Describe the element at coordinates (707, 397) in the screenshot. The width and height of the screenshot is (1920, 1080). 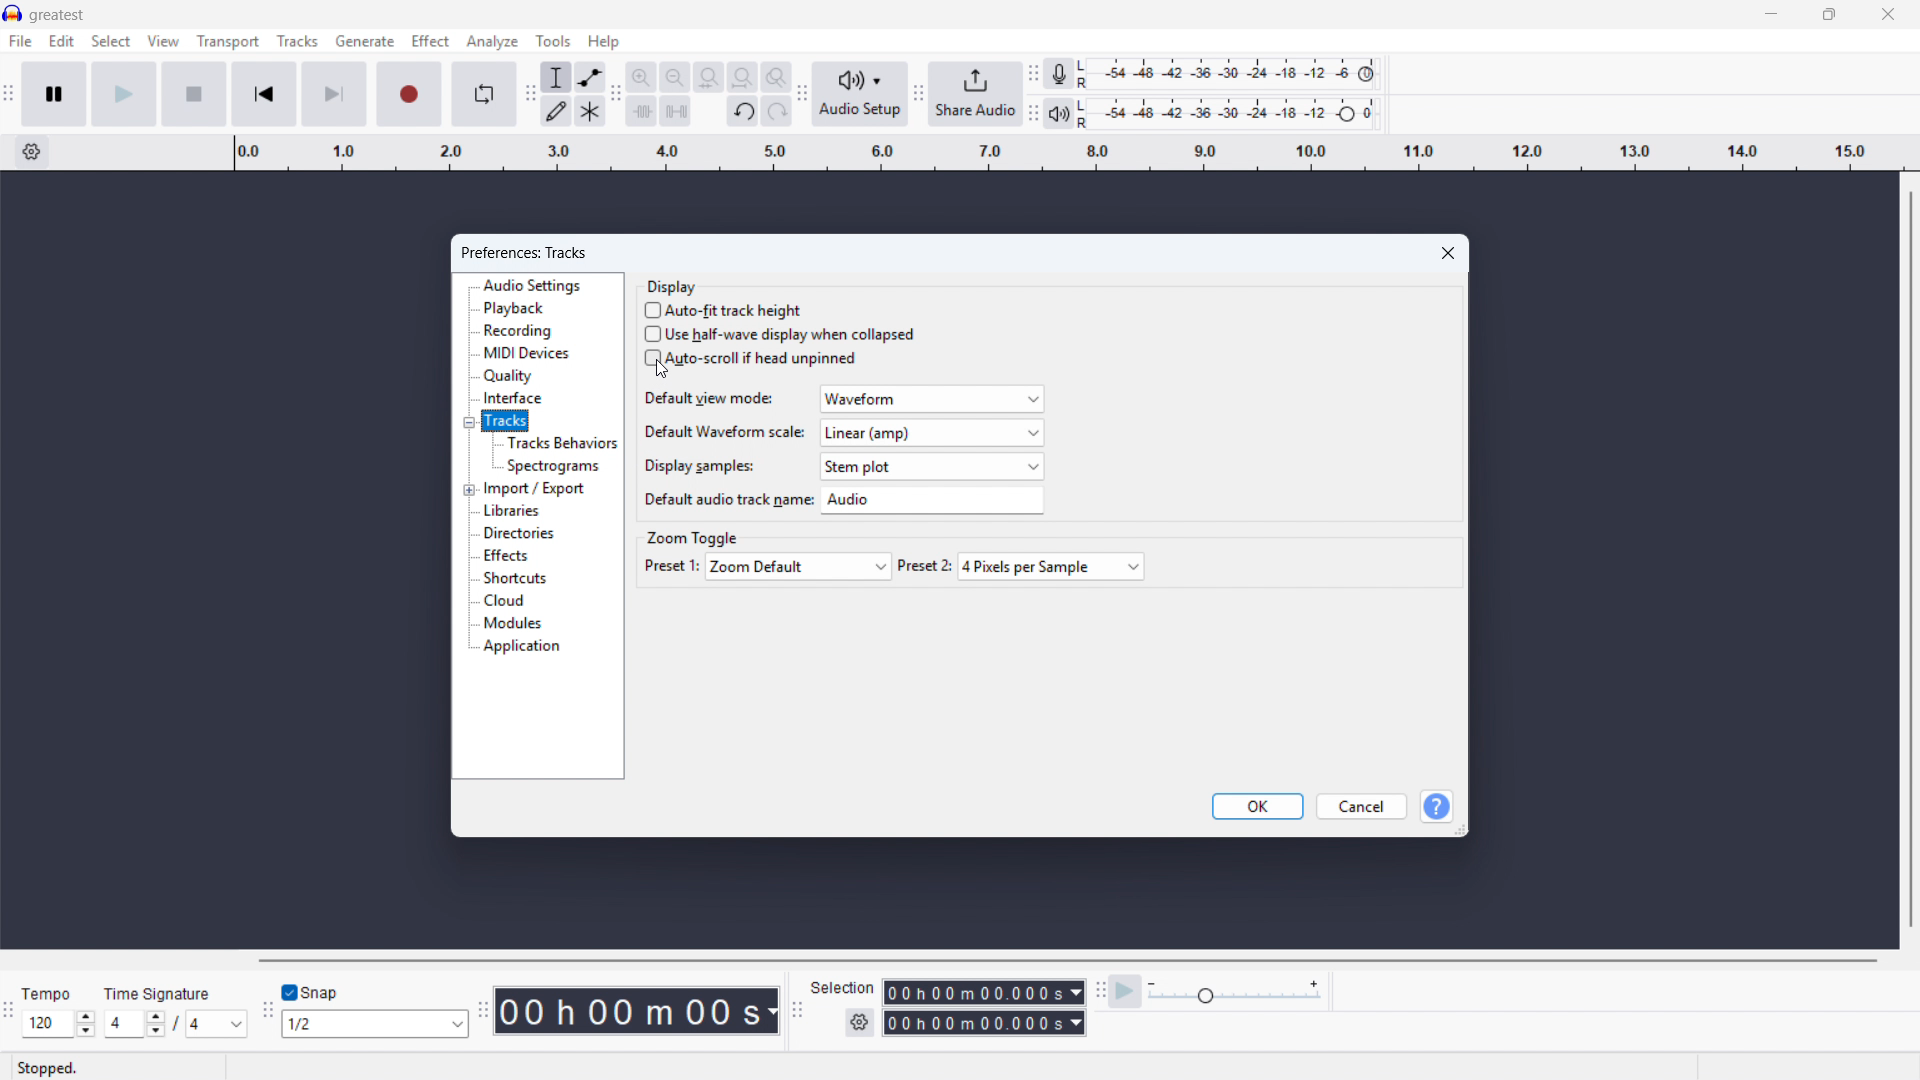
I see `Default view mode ` at that location.